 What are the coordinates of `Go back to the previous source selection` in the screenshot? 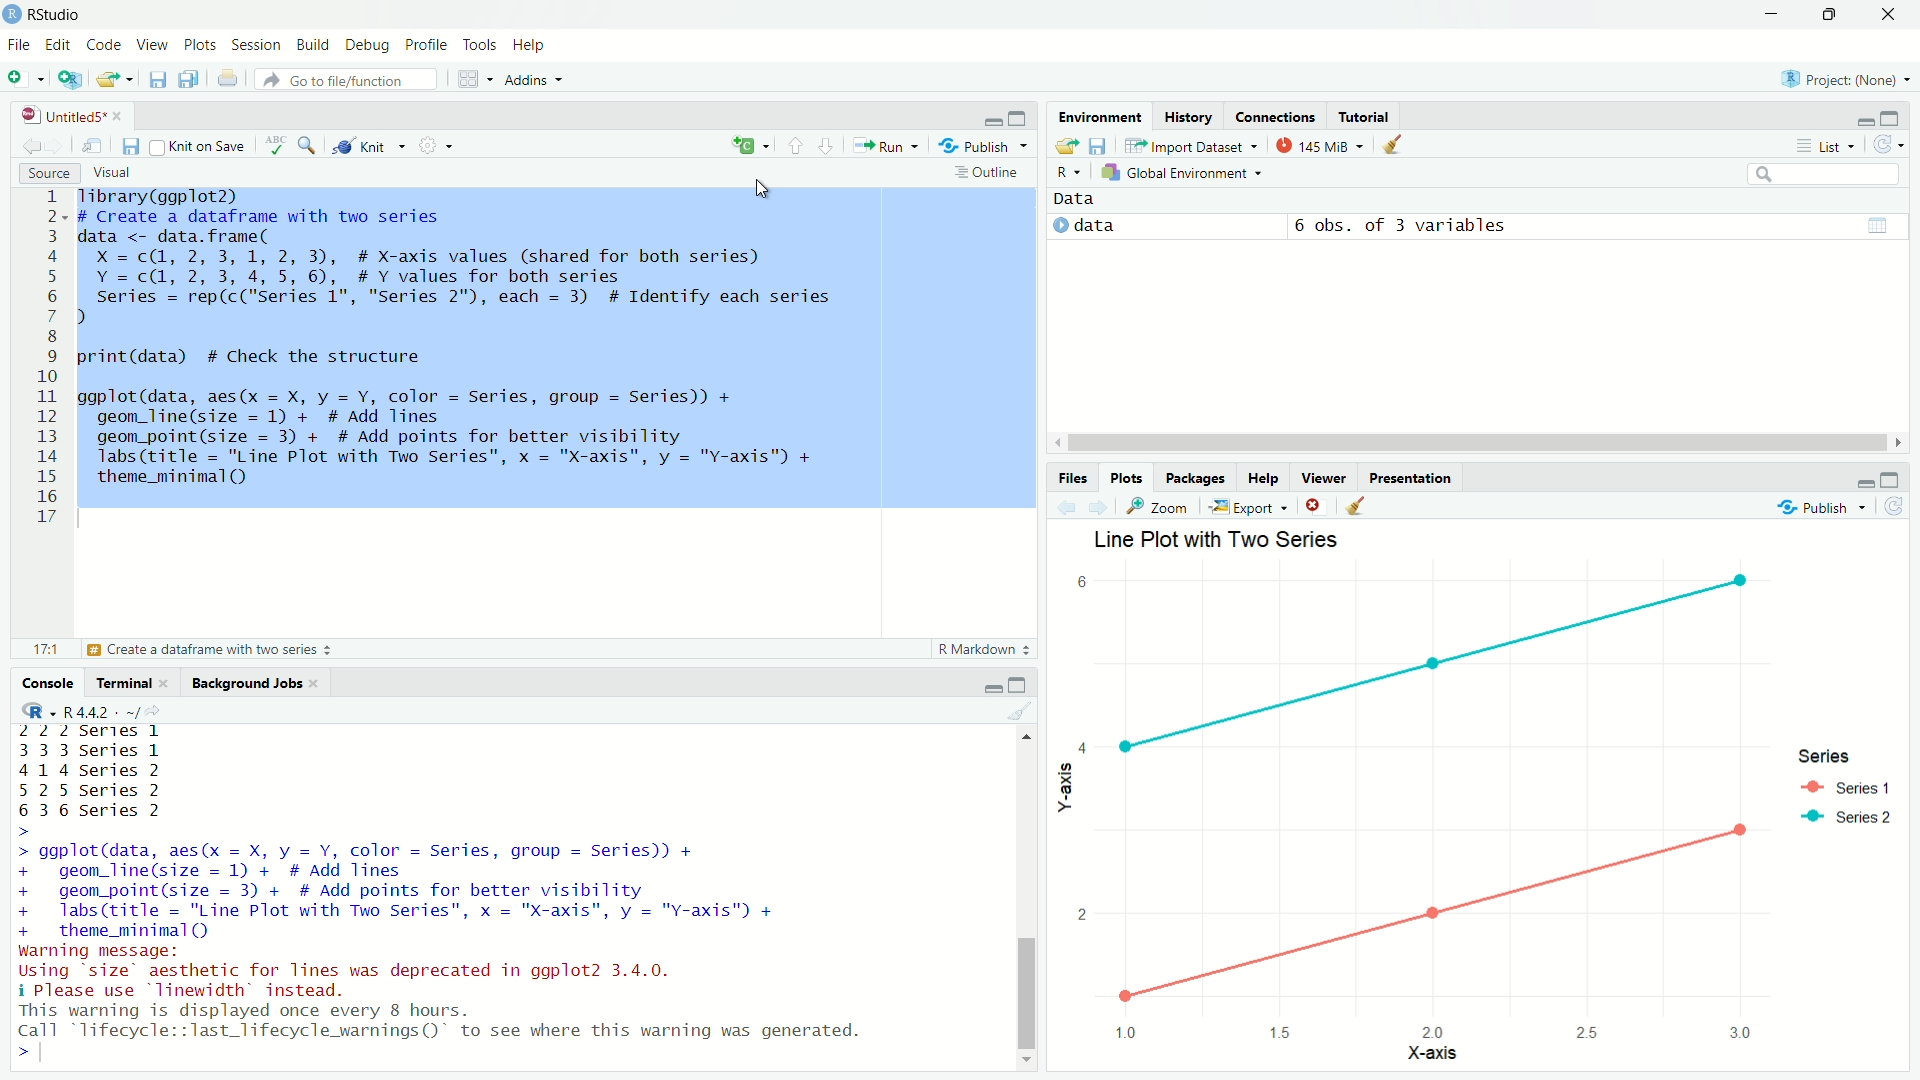 It's located at (29, 143).